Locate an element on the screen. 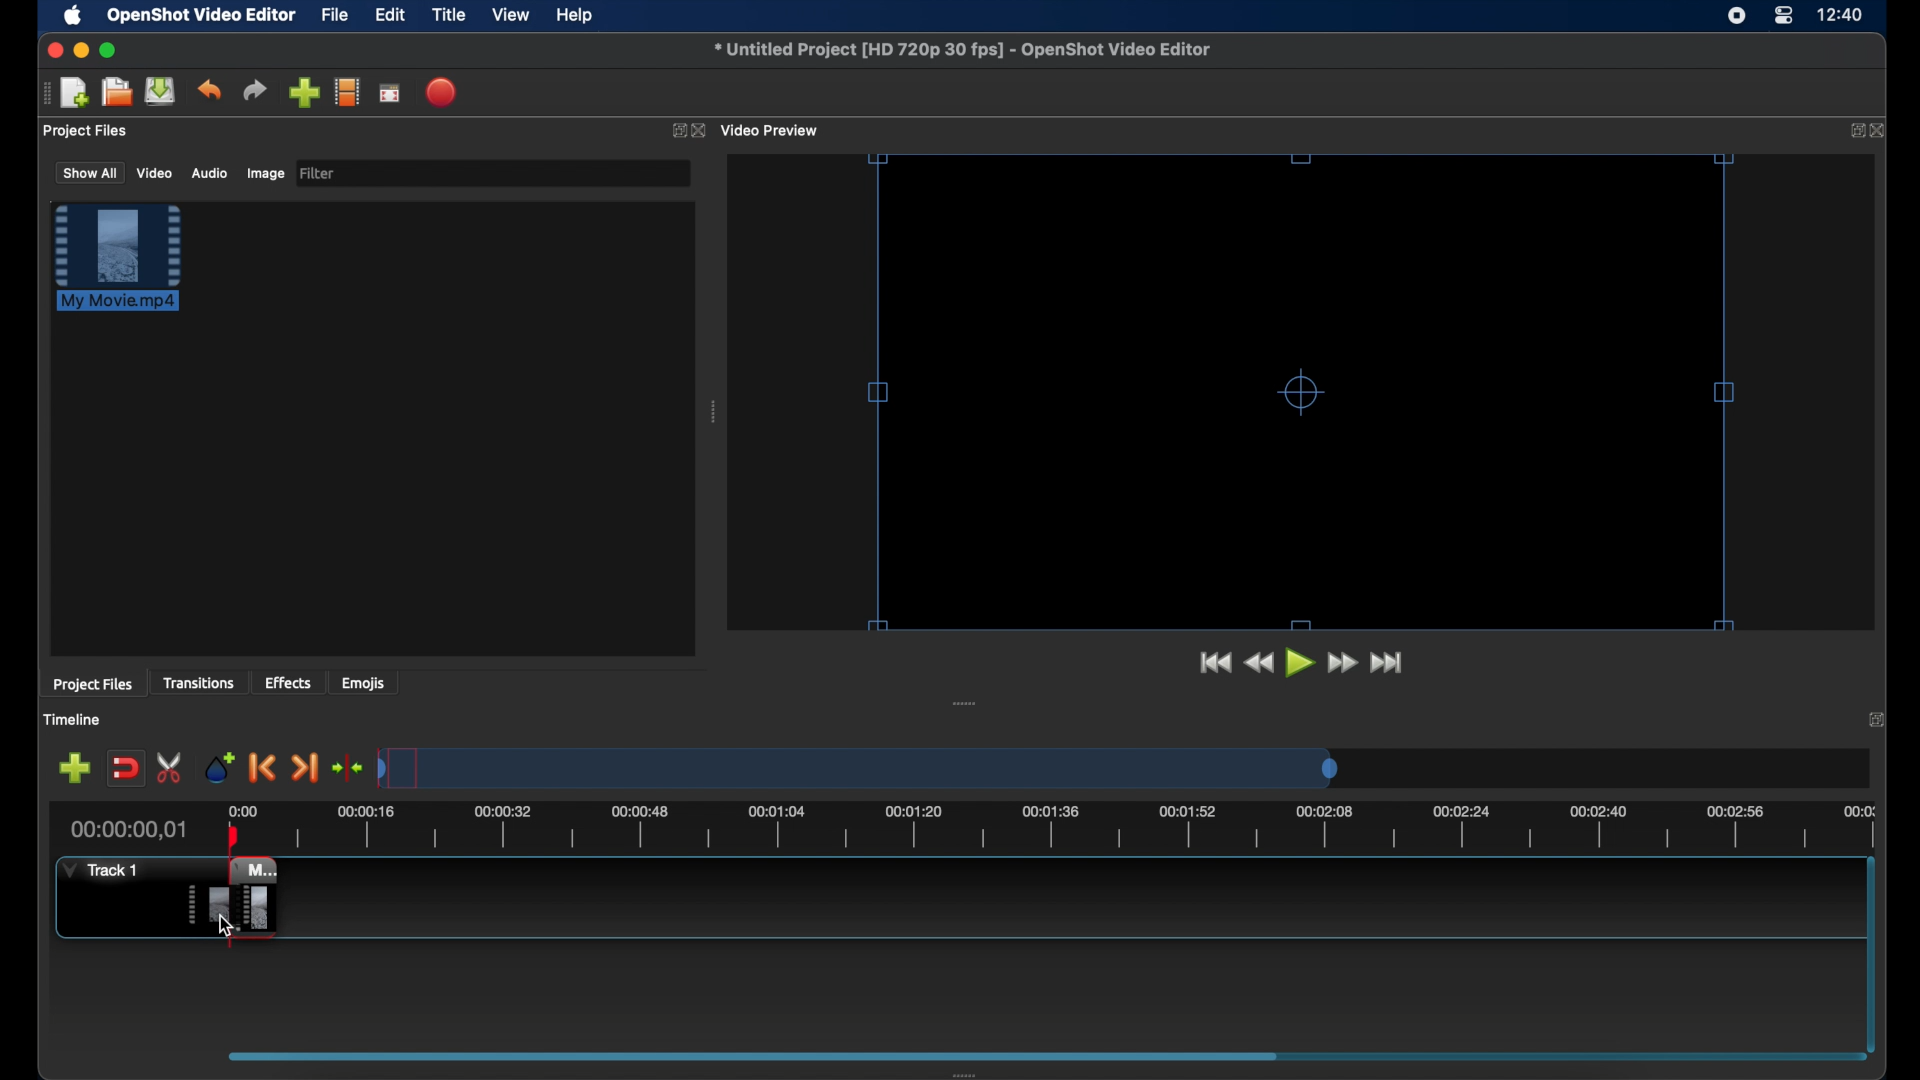 Image resolution: width=1920 pixels, height=1080 pixels. timeline scale is located at coordinates (1076, 830).